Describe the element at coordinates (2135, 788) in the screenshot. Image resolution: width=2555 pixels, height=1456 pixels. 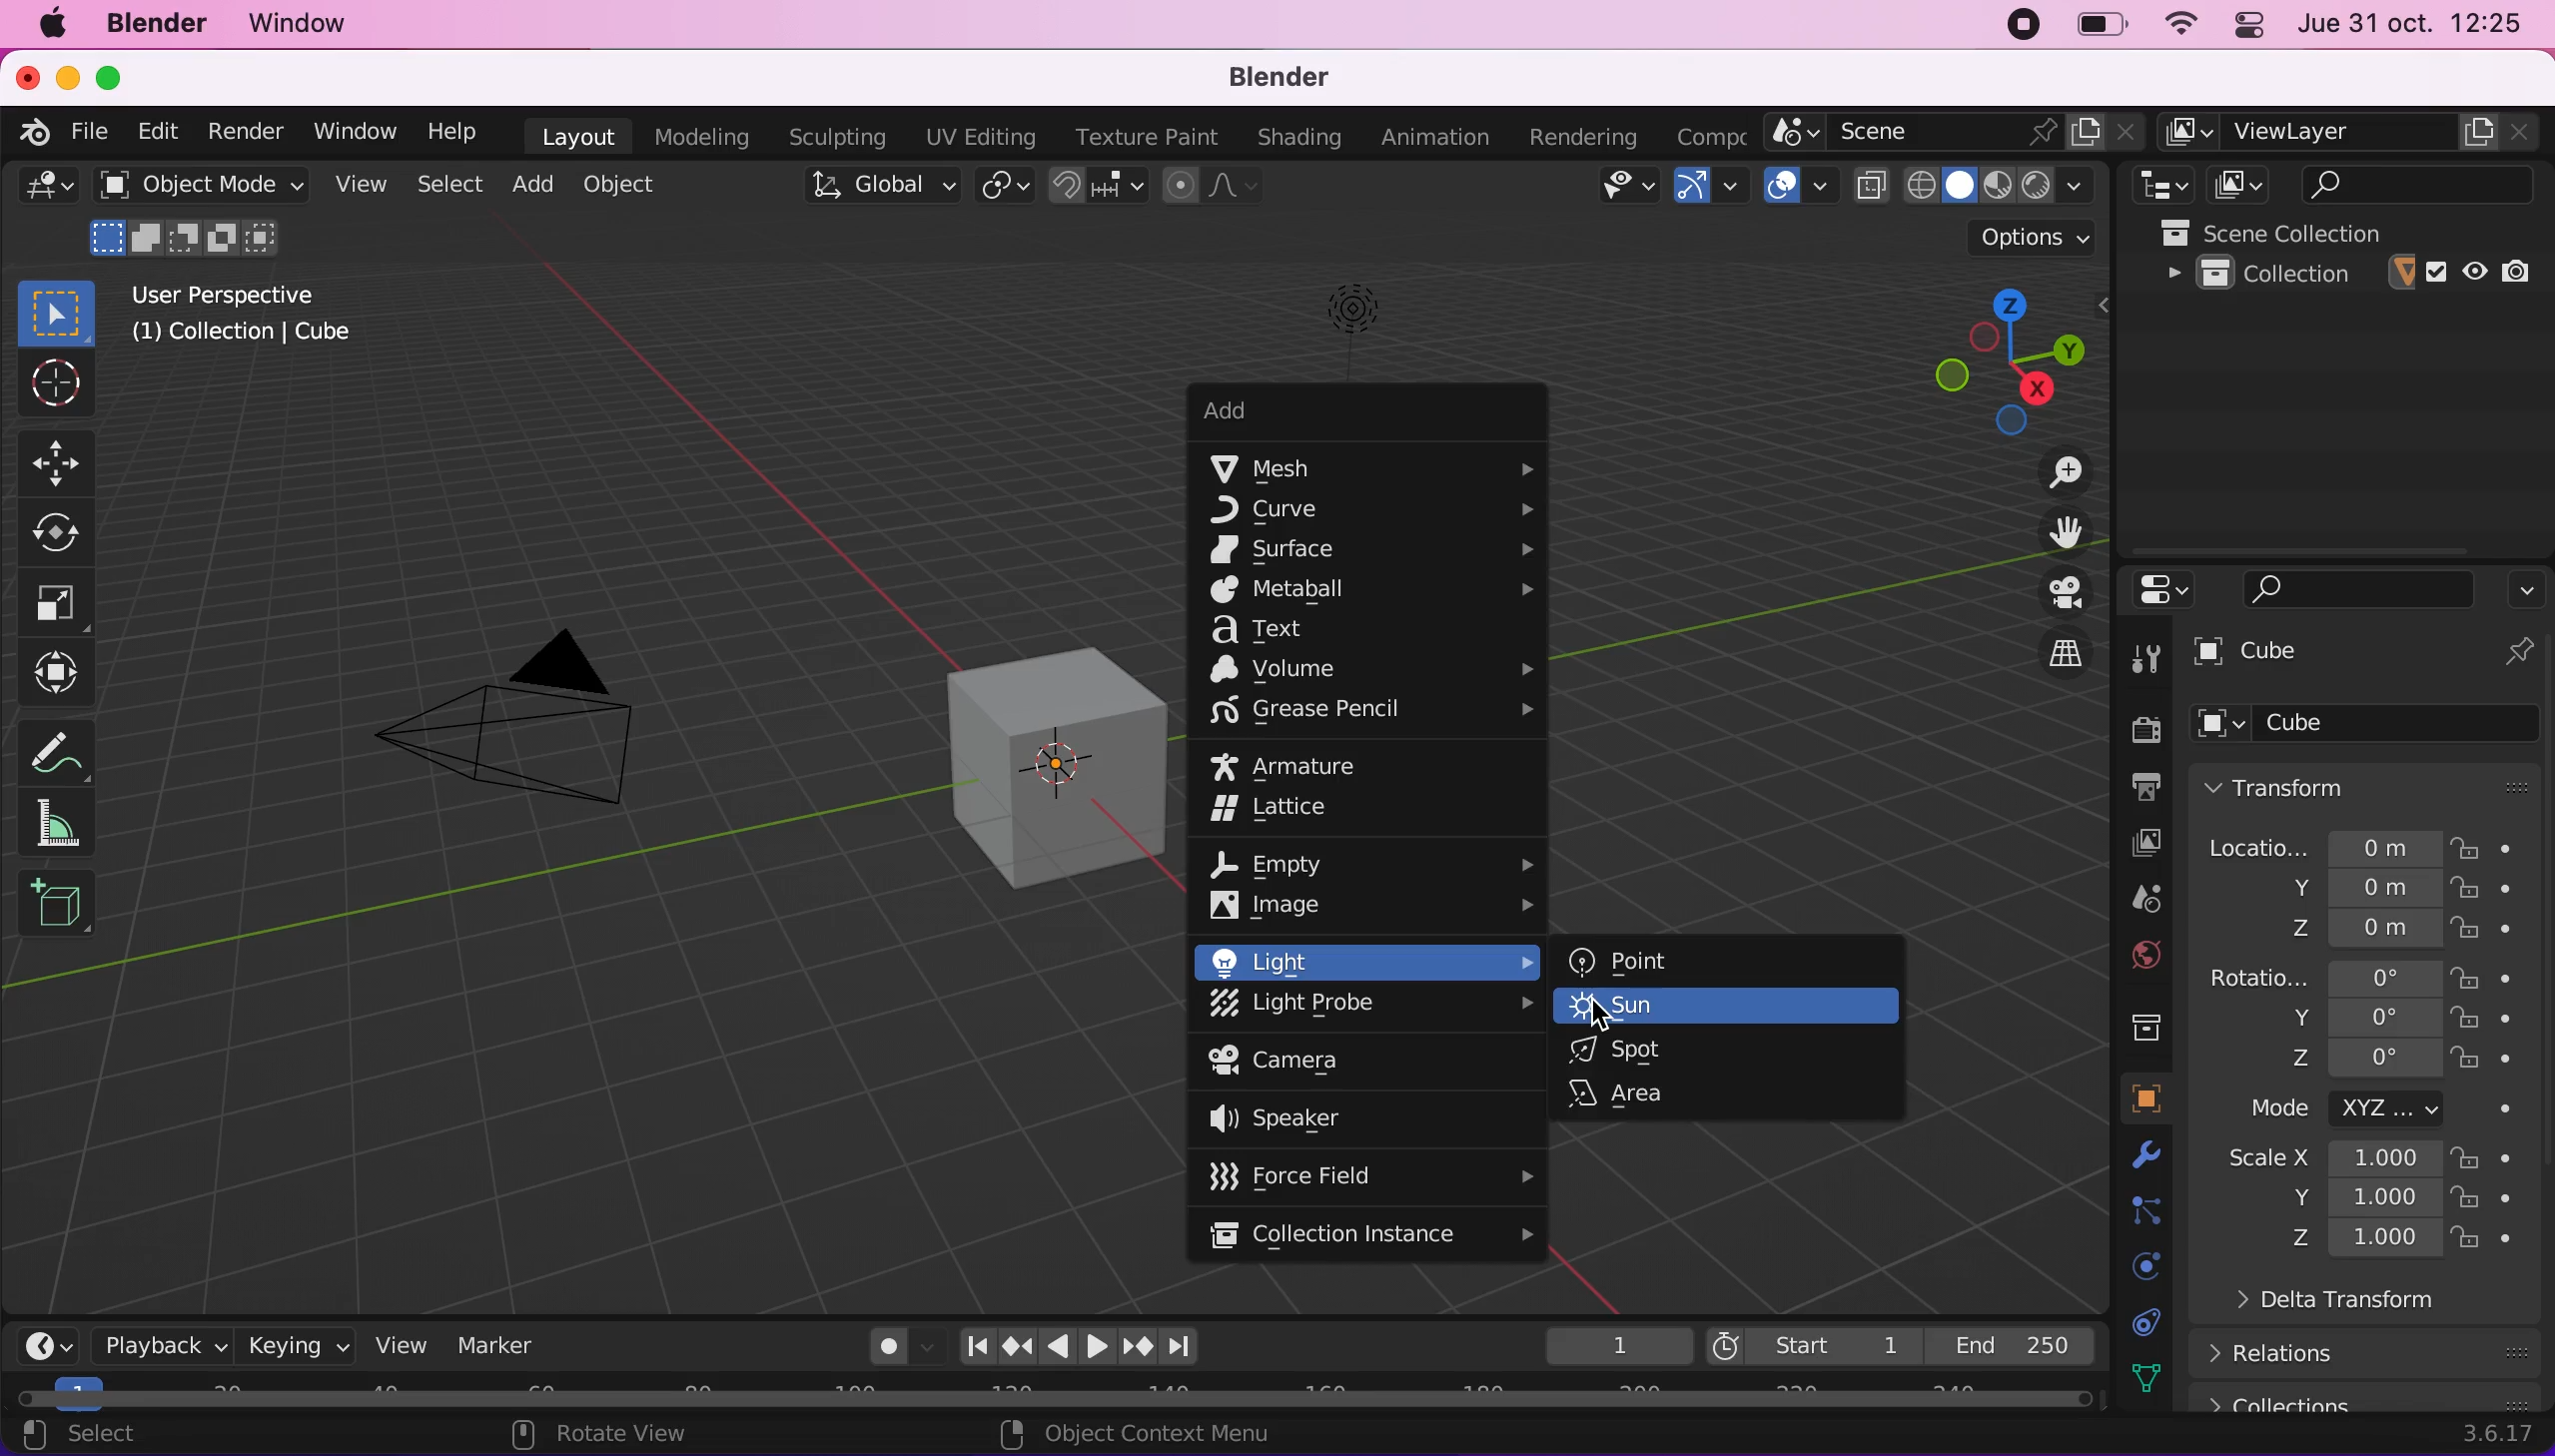
I see `output` at that location.